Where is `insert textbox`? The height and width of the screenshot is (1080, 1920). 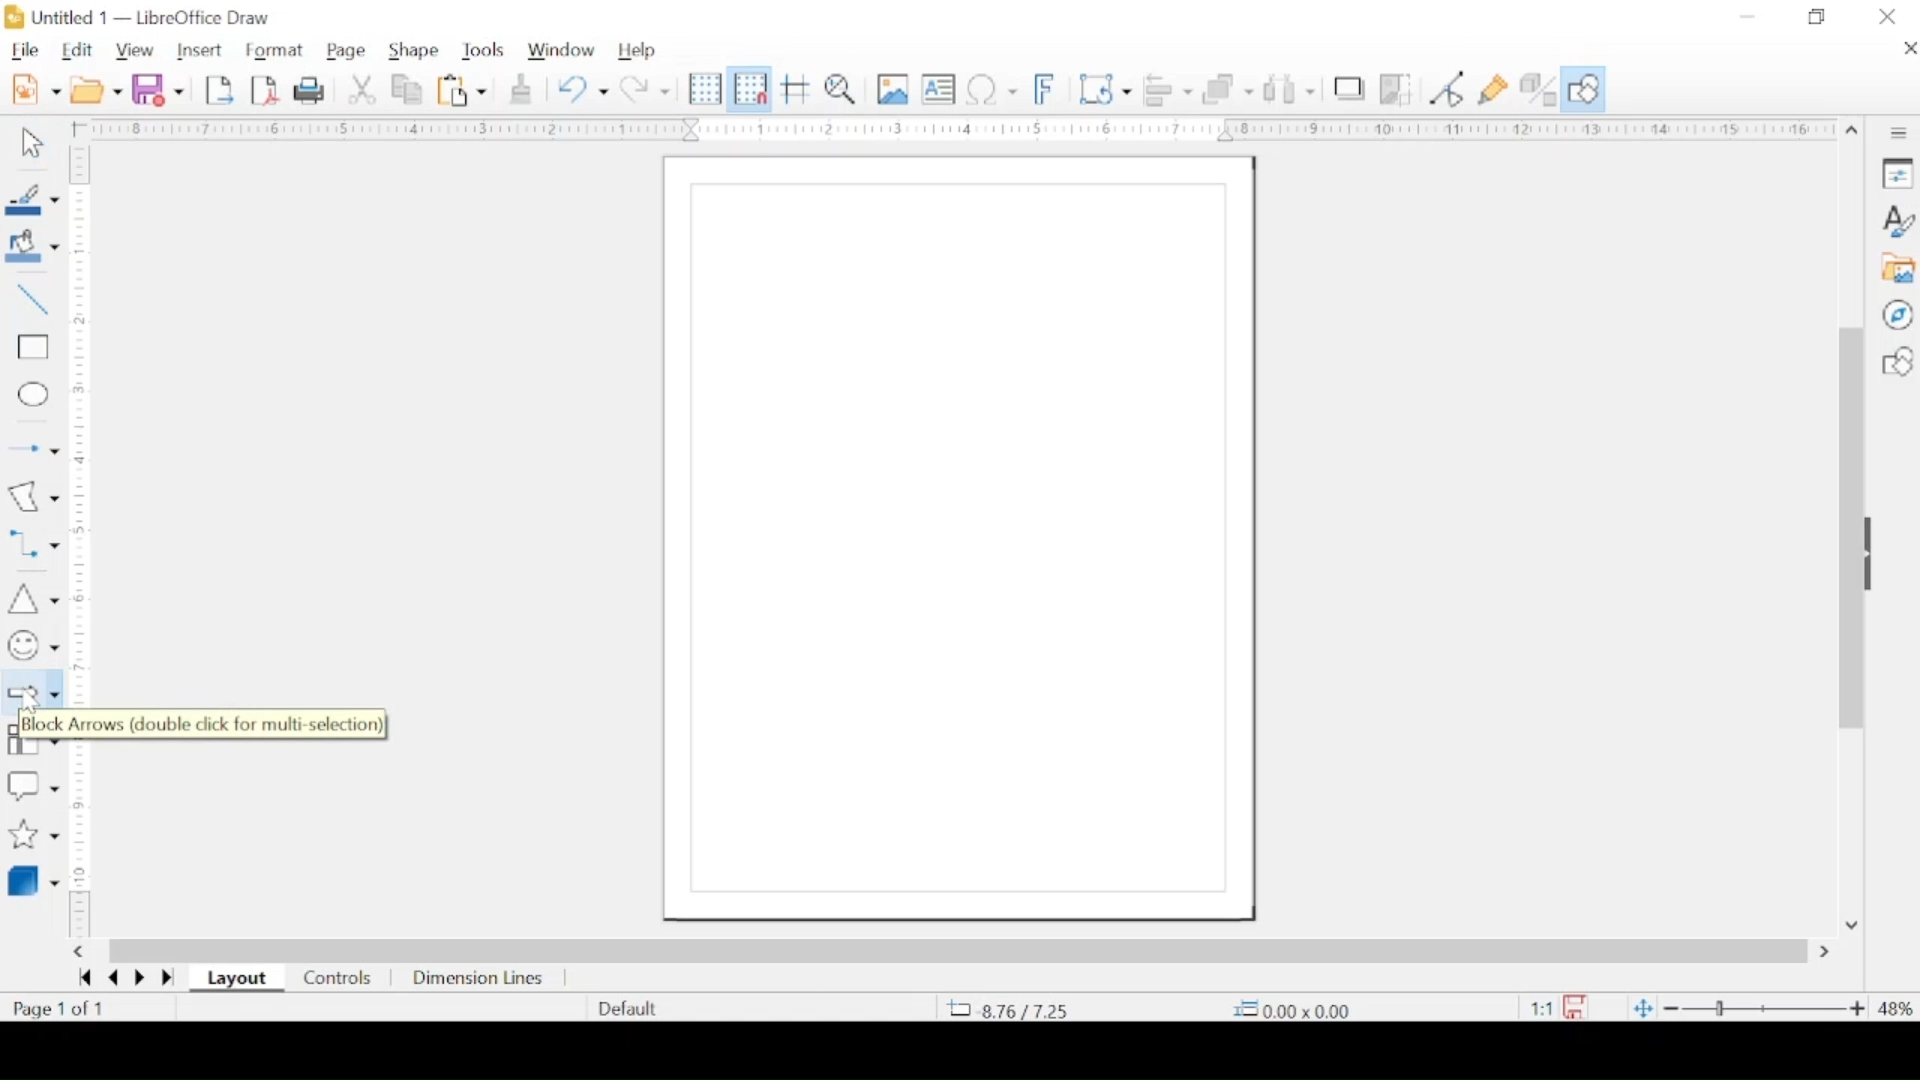
insert textbox is located at coordinates (938, 89).